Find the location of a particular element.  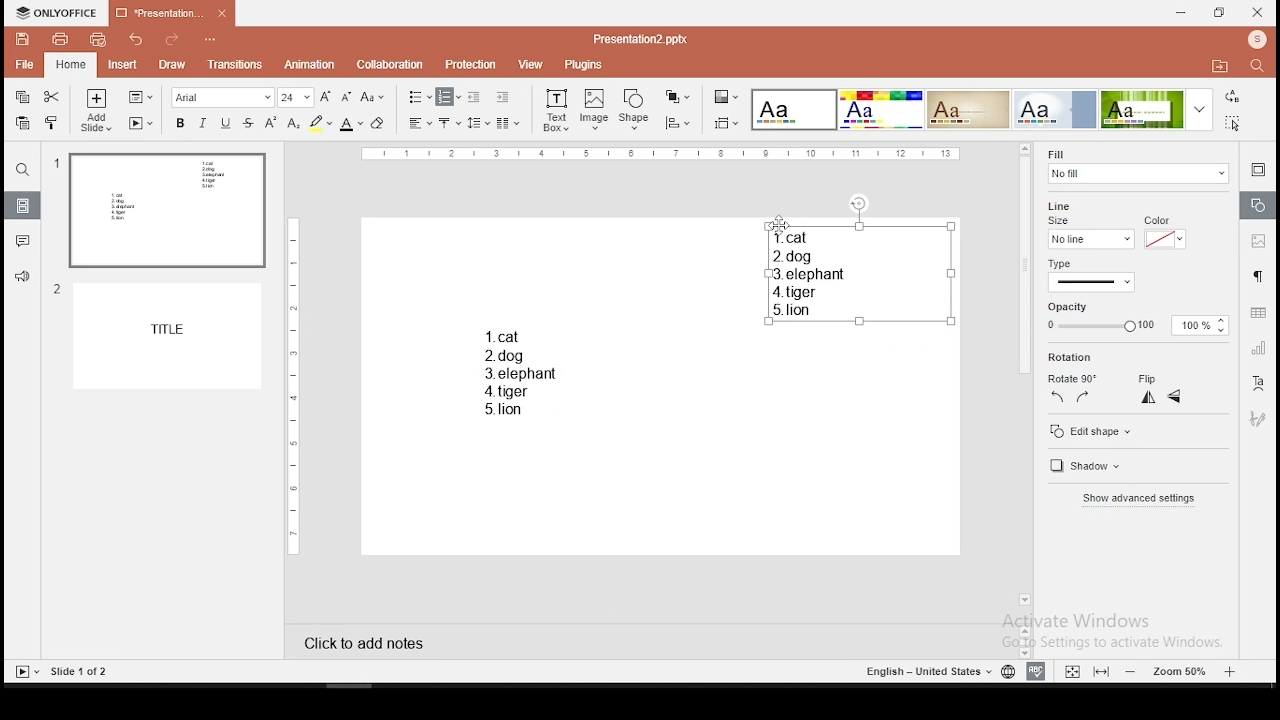

columns is located at coordinates (508, 122).